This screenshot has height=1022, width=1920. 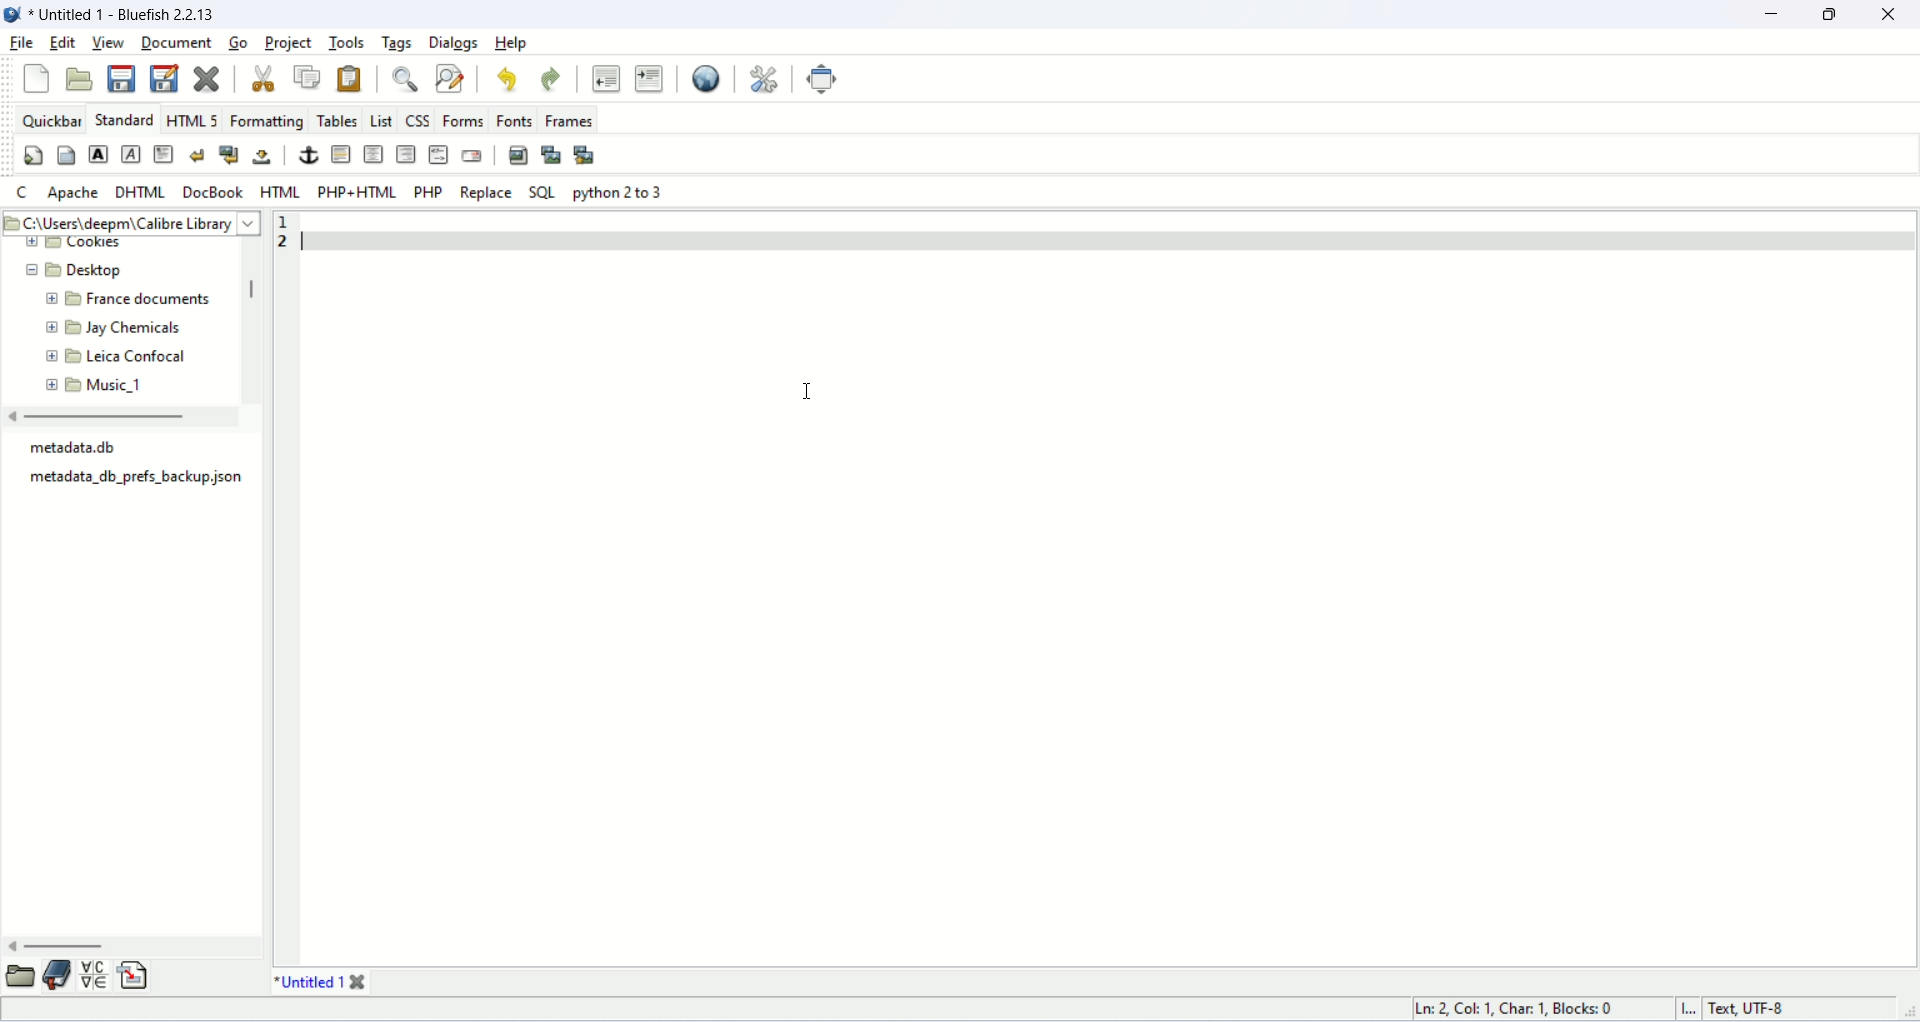 What do you see at coordinates (822, 80) in the screenshot?
I see `fullscreen` at bounding box center [822, 80].